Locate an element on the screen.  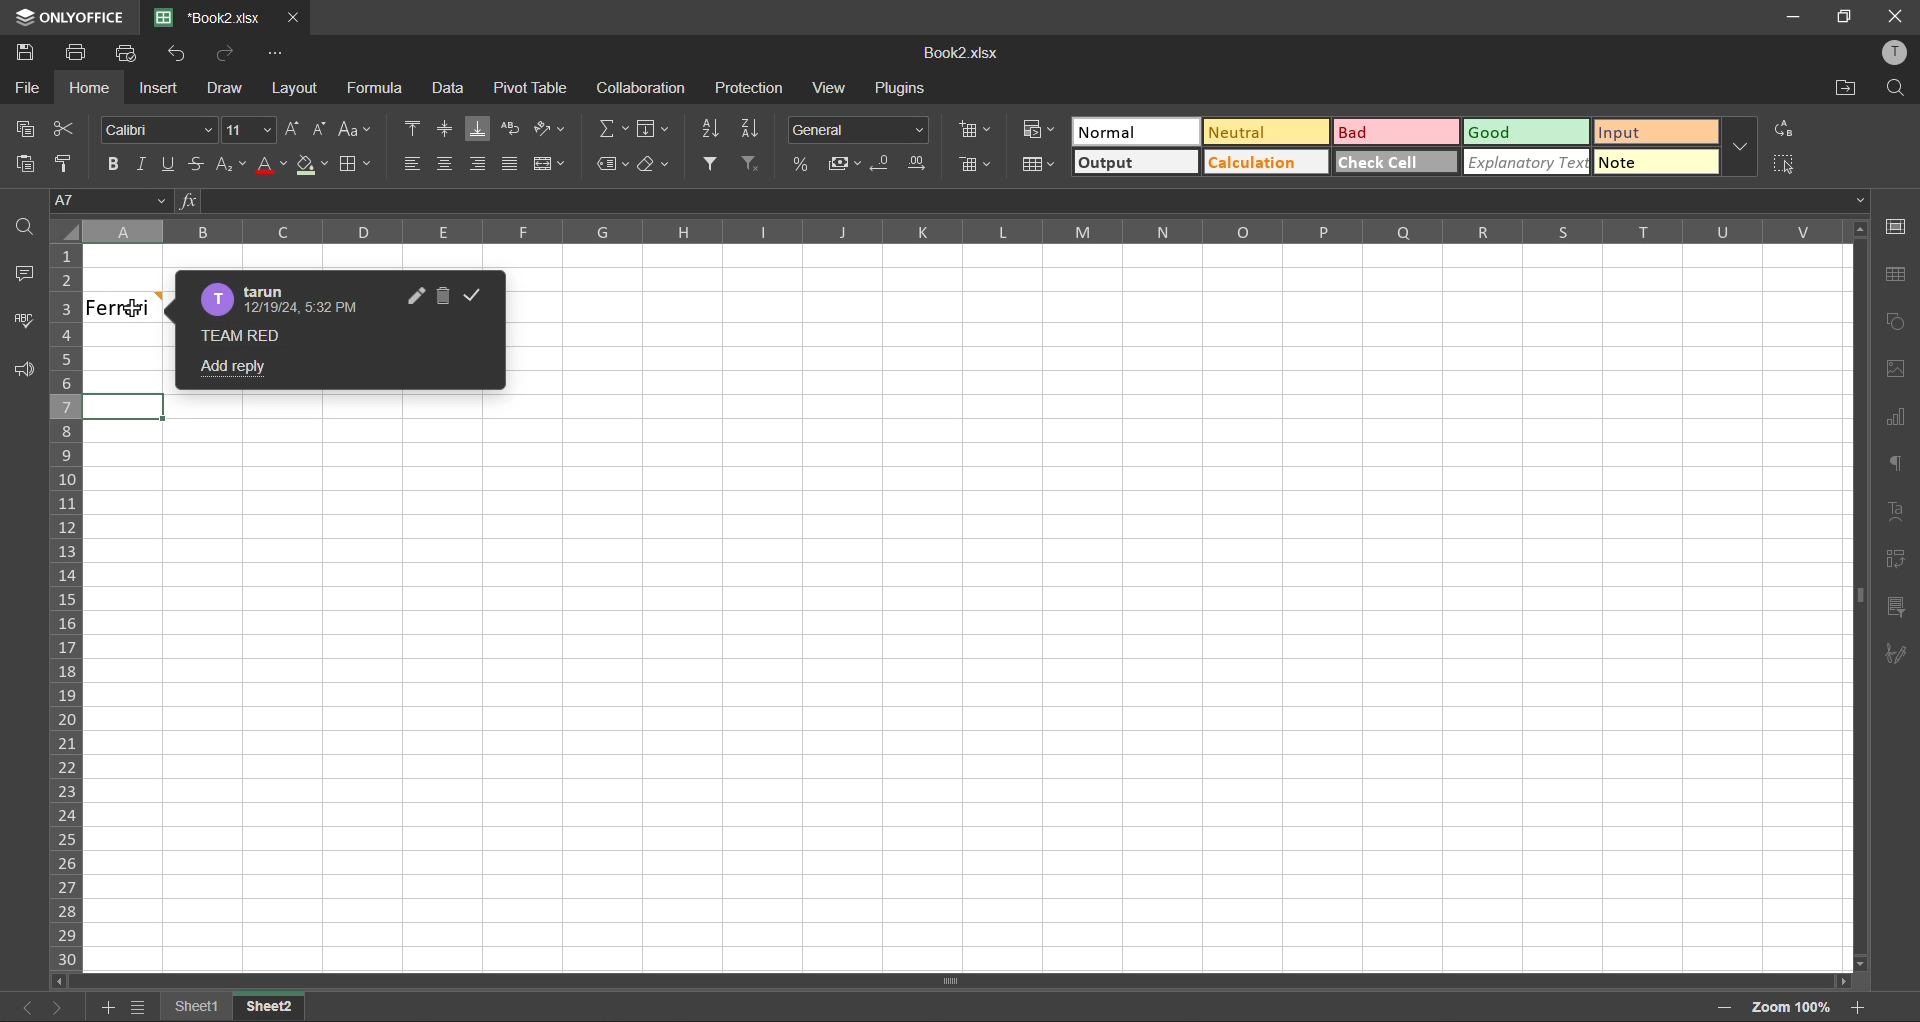
feedback is located at coordinates (32, 371).